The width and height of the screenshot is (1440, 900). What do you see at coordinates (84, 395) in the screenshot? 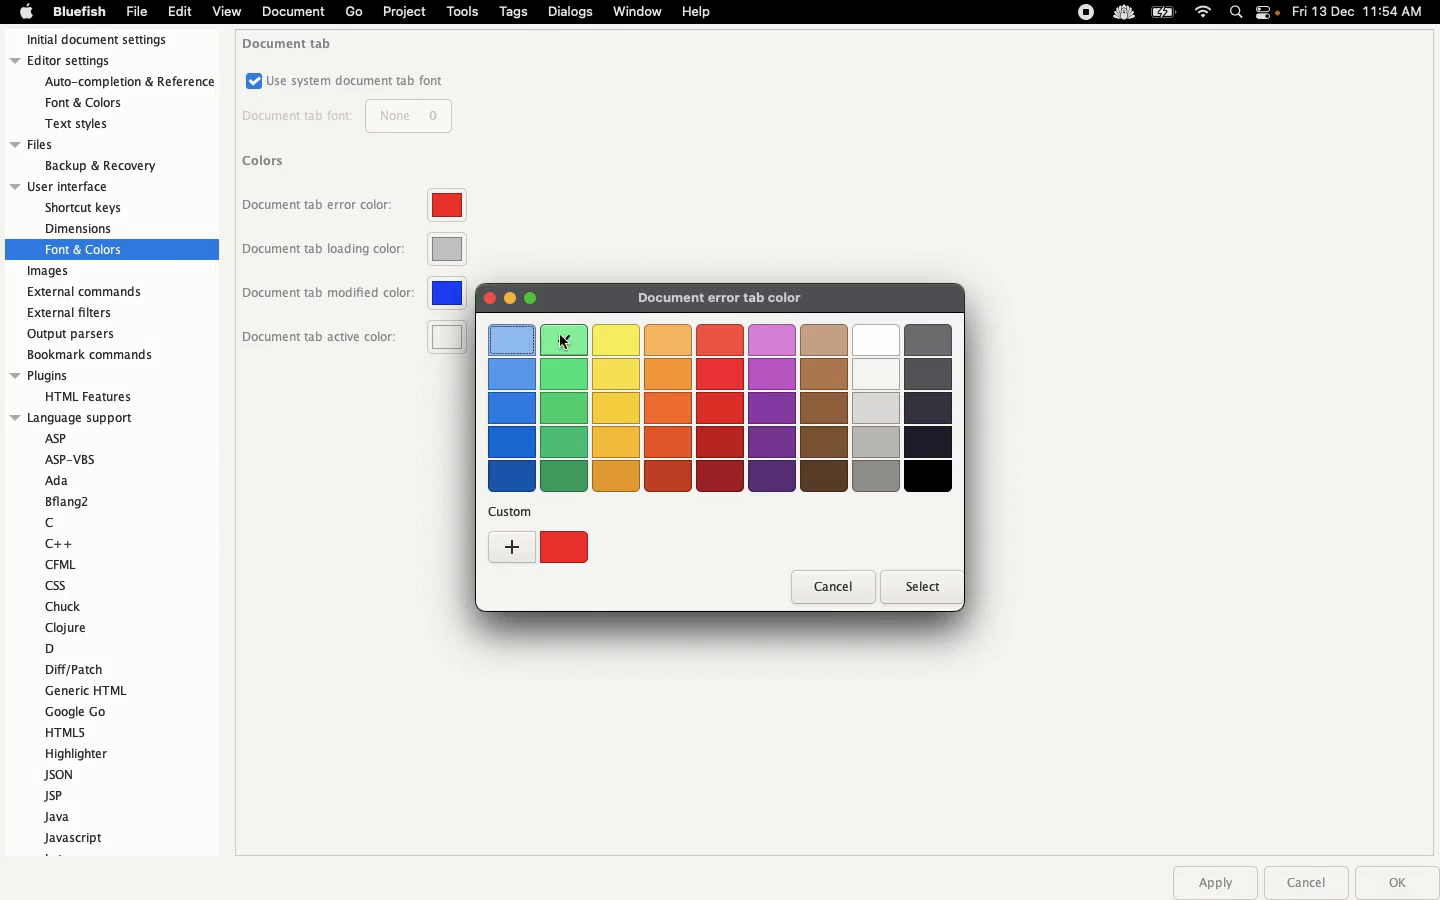
I see `HTML feature` at bounding box center [84, 395].